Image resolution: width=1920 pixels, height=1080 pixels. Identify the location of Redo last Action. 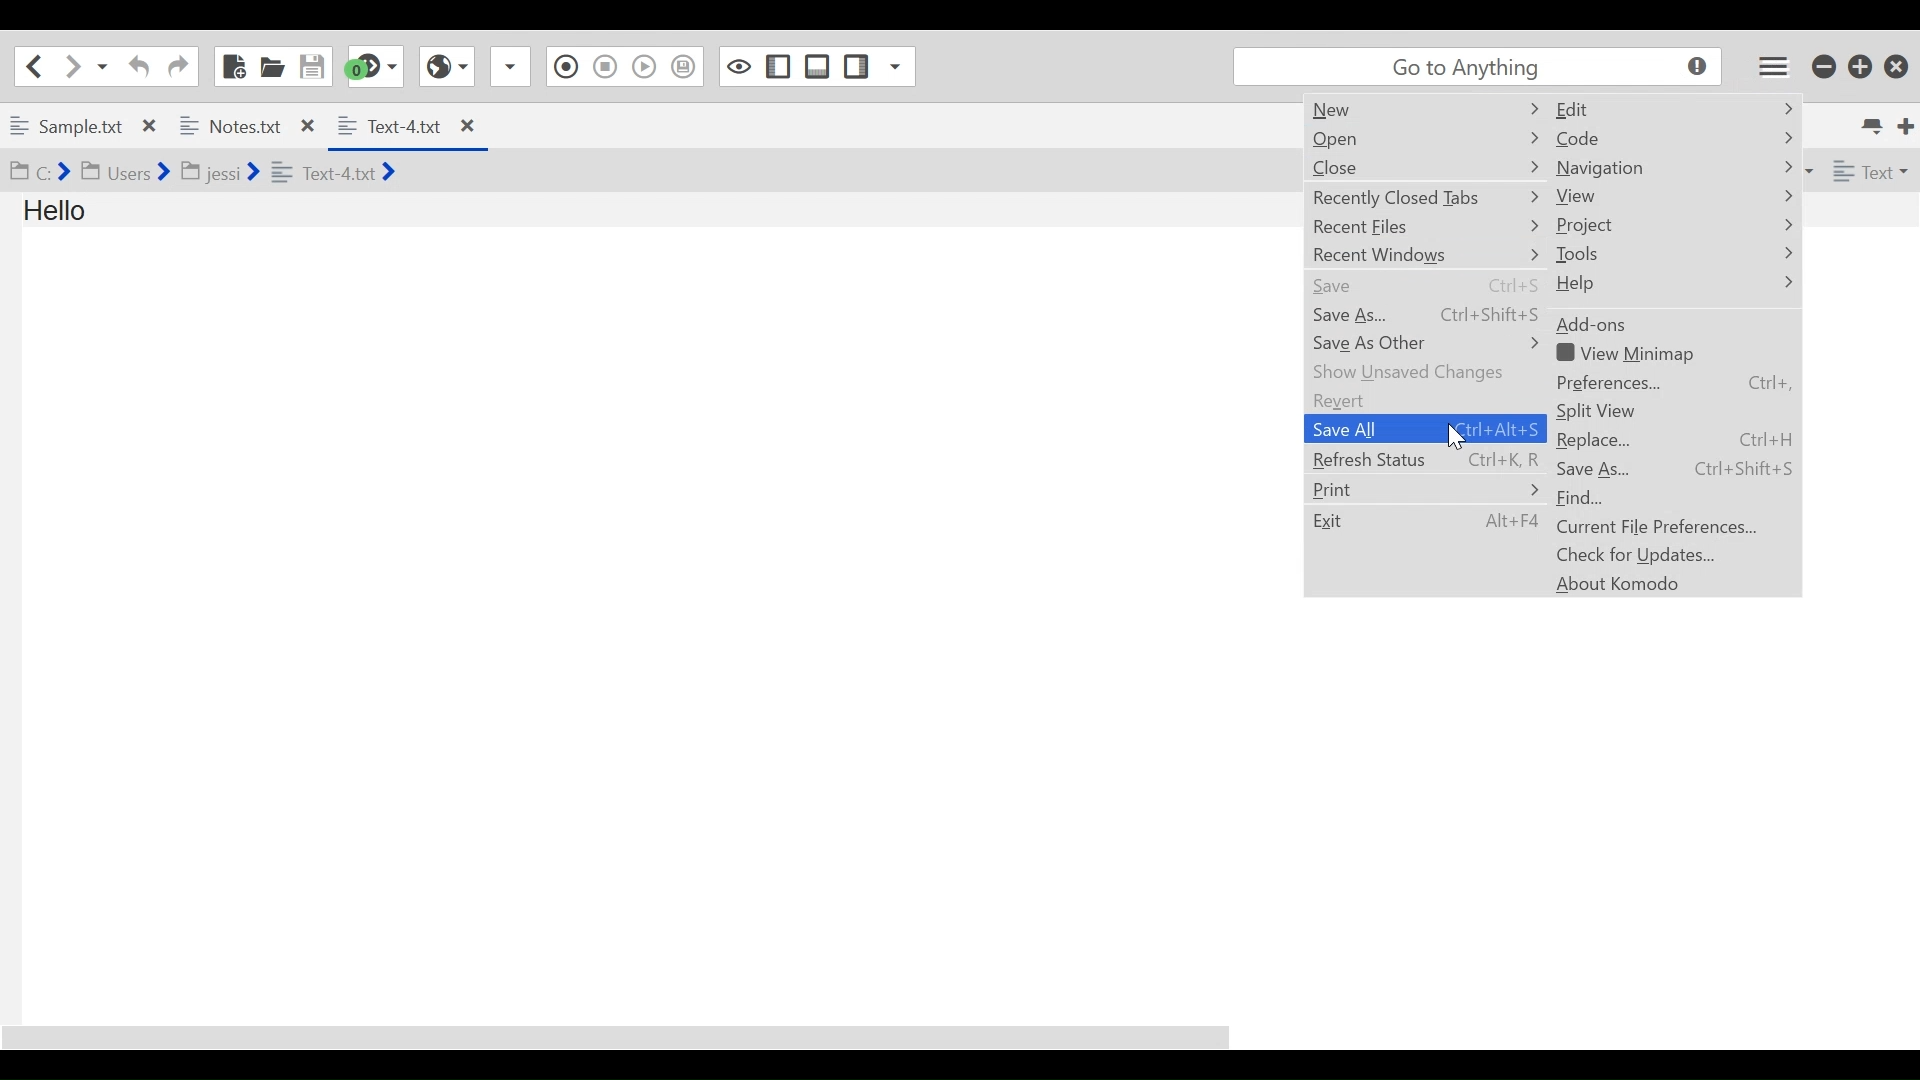
(178, 67).